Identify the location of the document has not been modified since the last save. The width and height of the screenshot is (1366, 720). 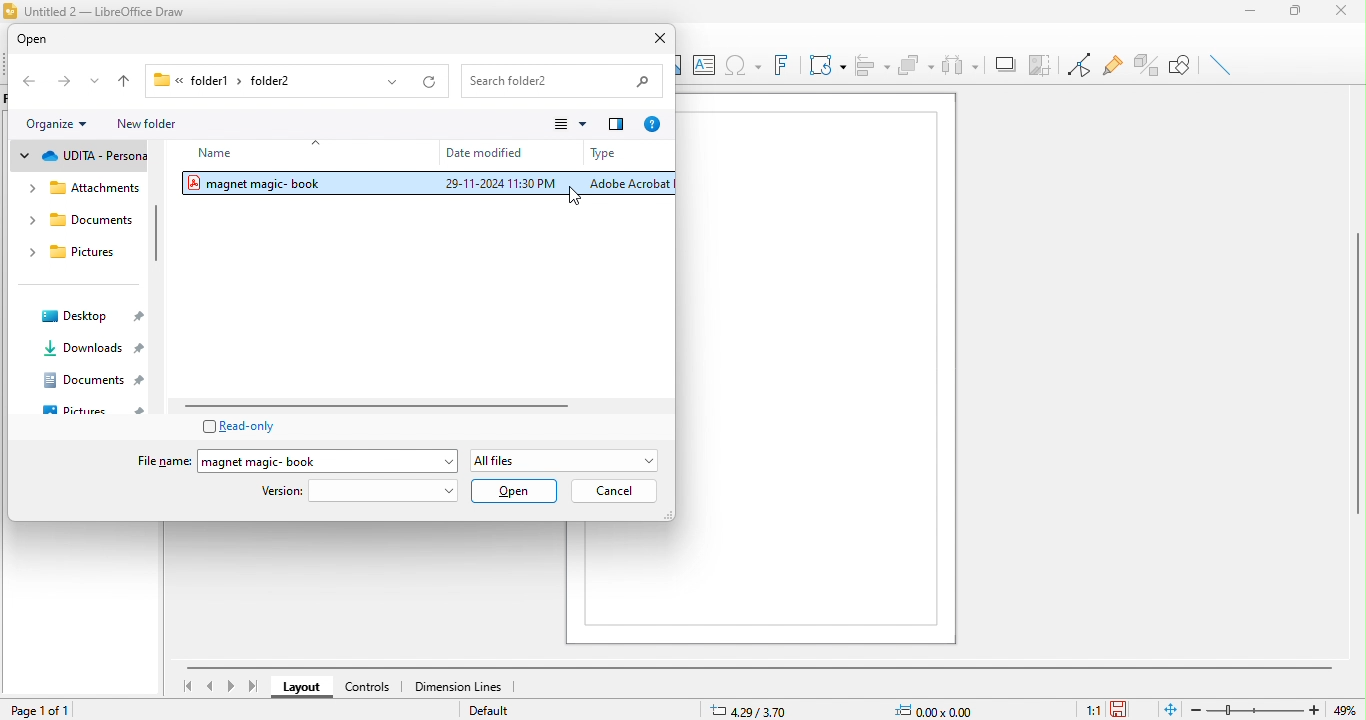
(1127, 709).